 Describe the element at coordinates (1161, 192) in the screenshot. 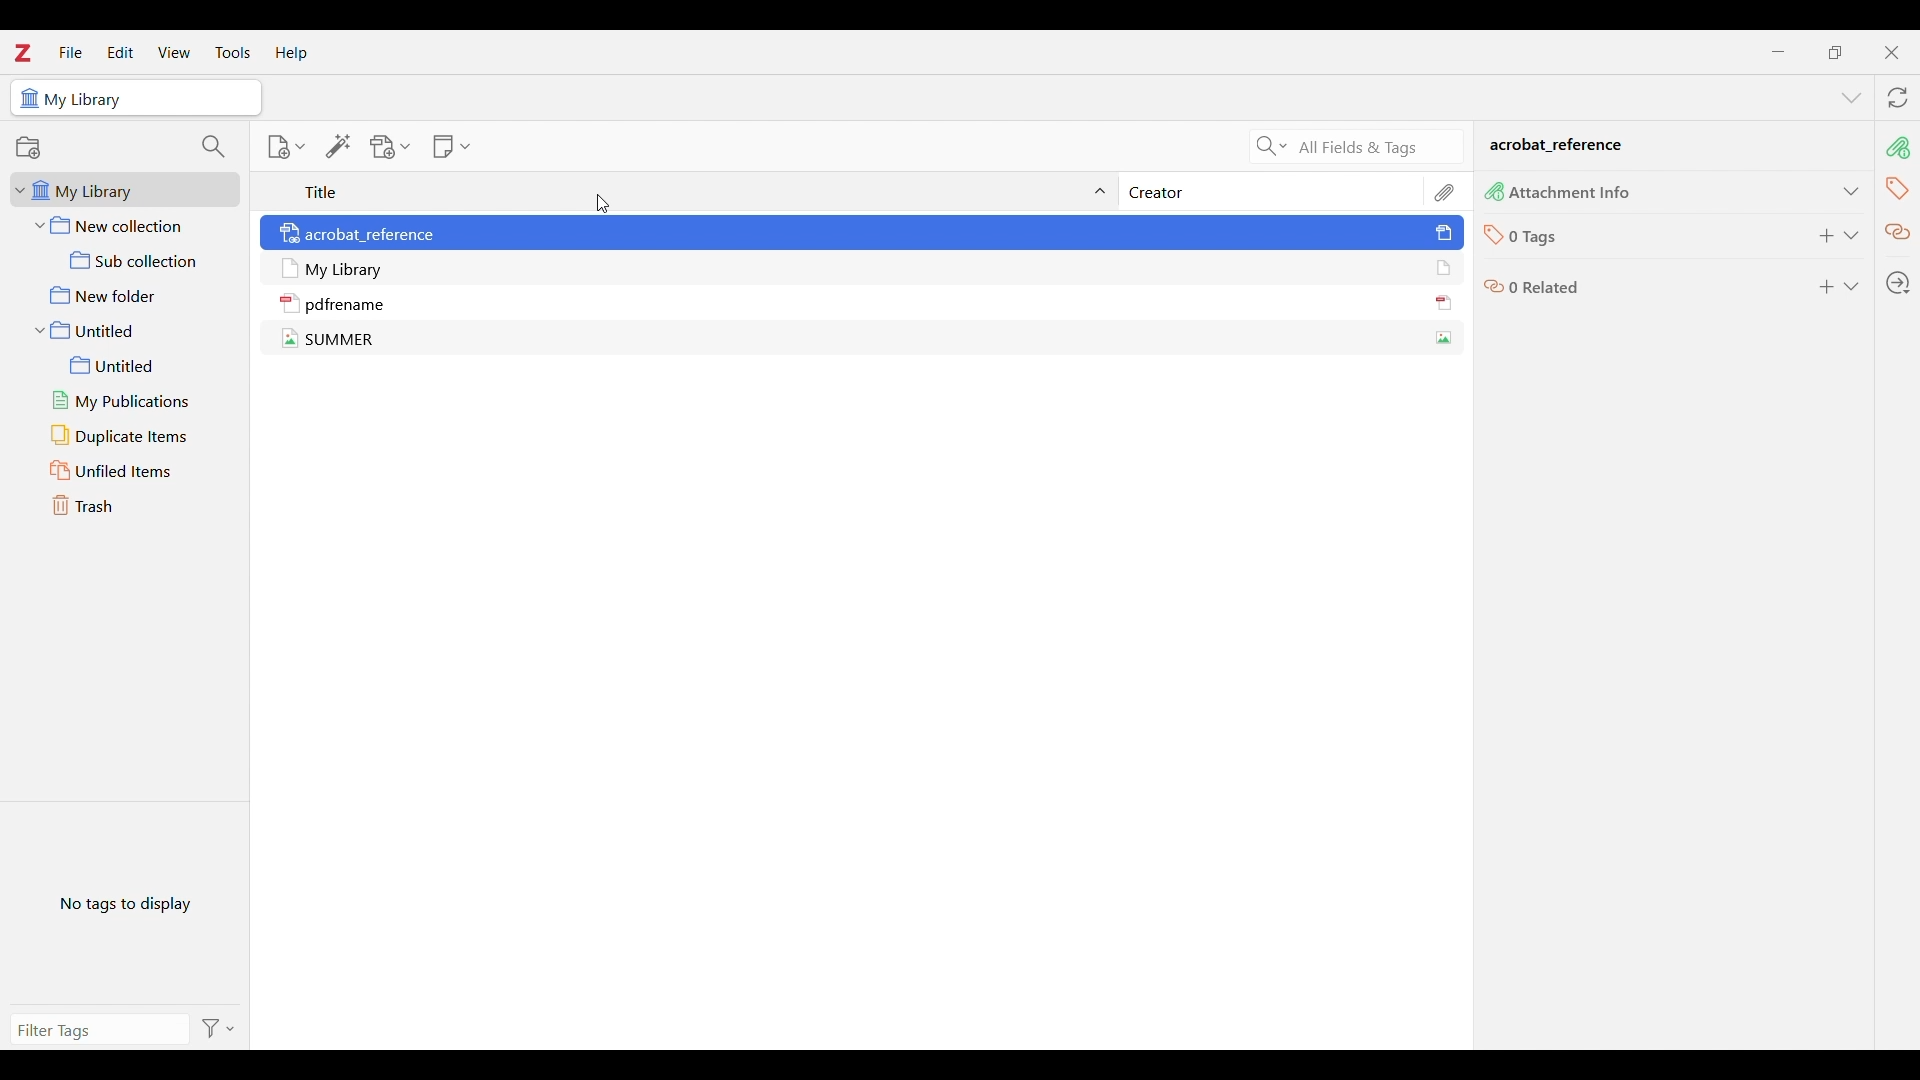

I see `Creator column` at that location.